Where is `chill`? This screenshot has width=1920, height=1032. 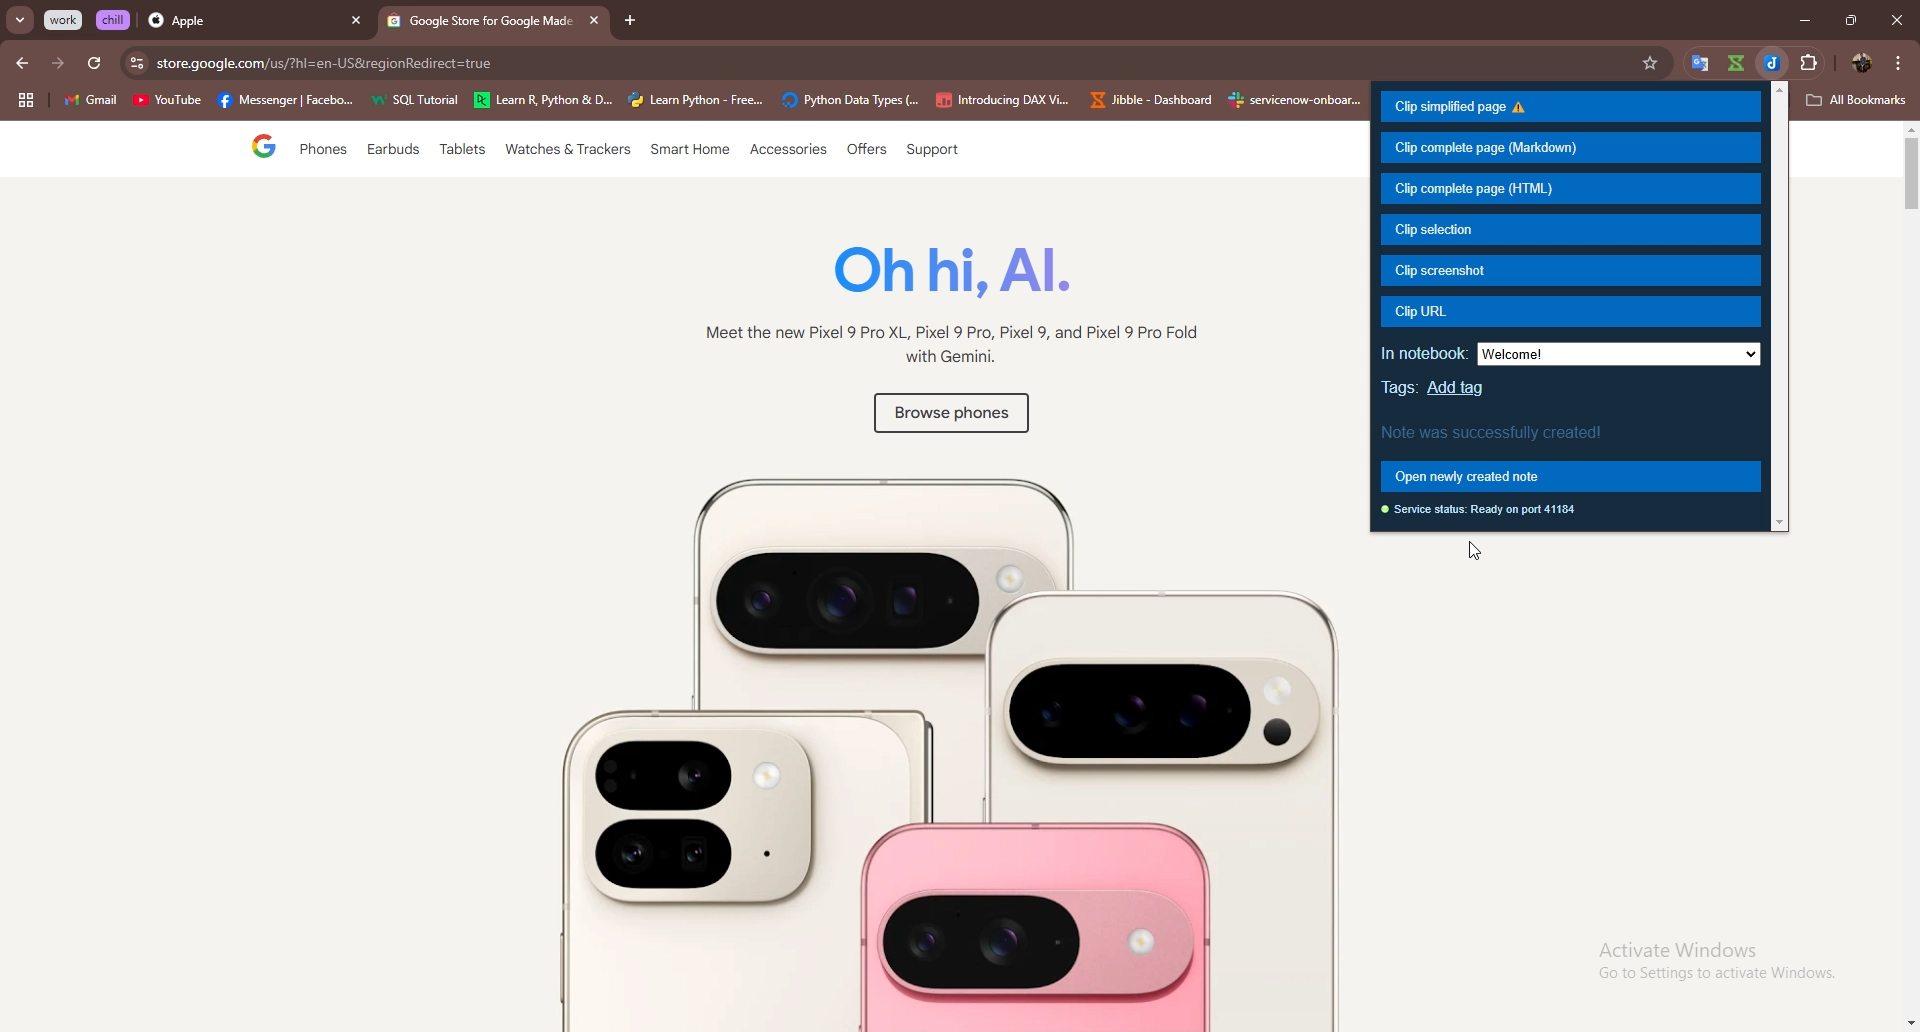
chill is located at coordinates (115, 19).